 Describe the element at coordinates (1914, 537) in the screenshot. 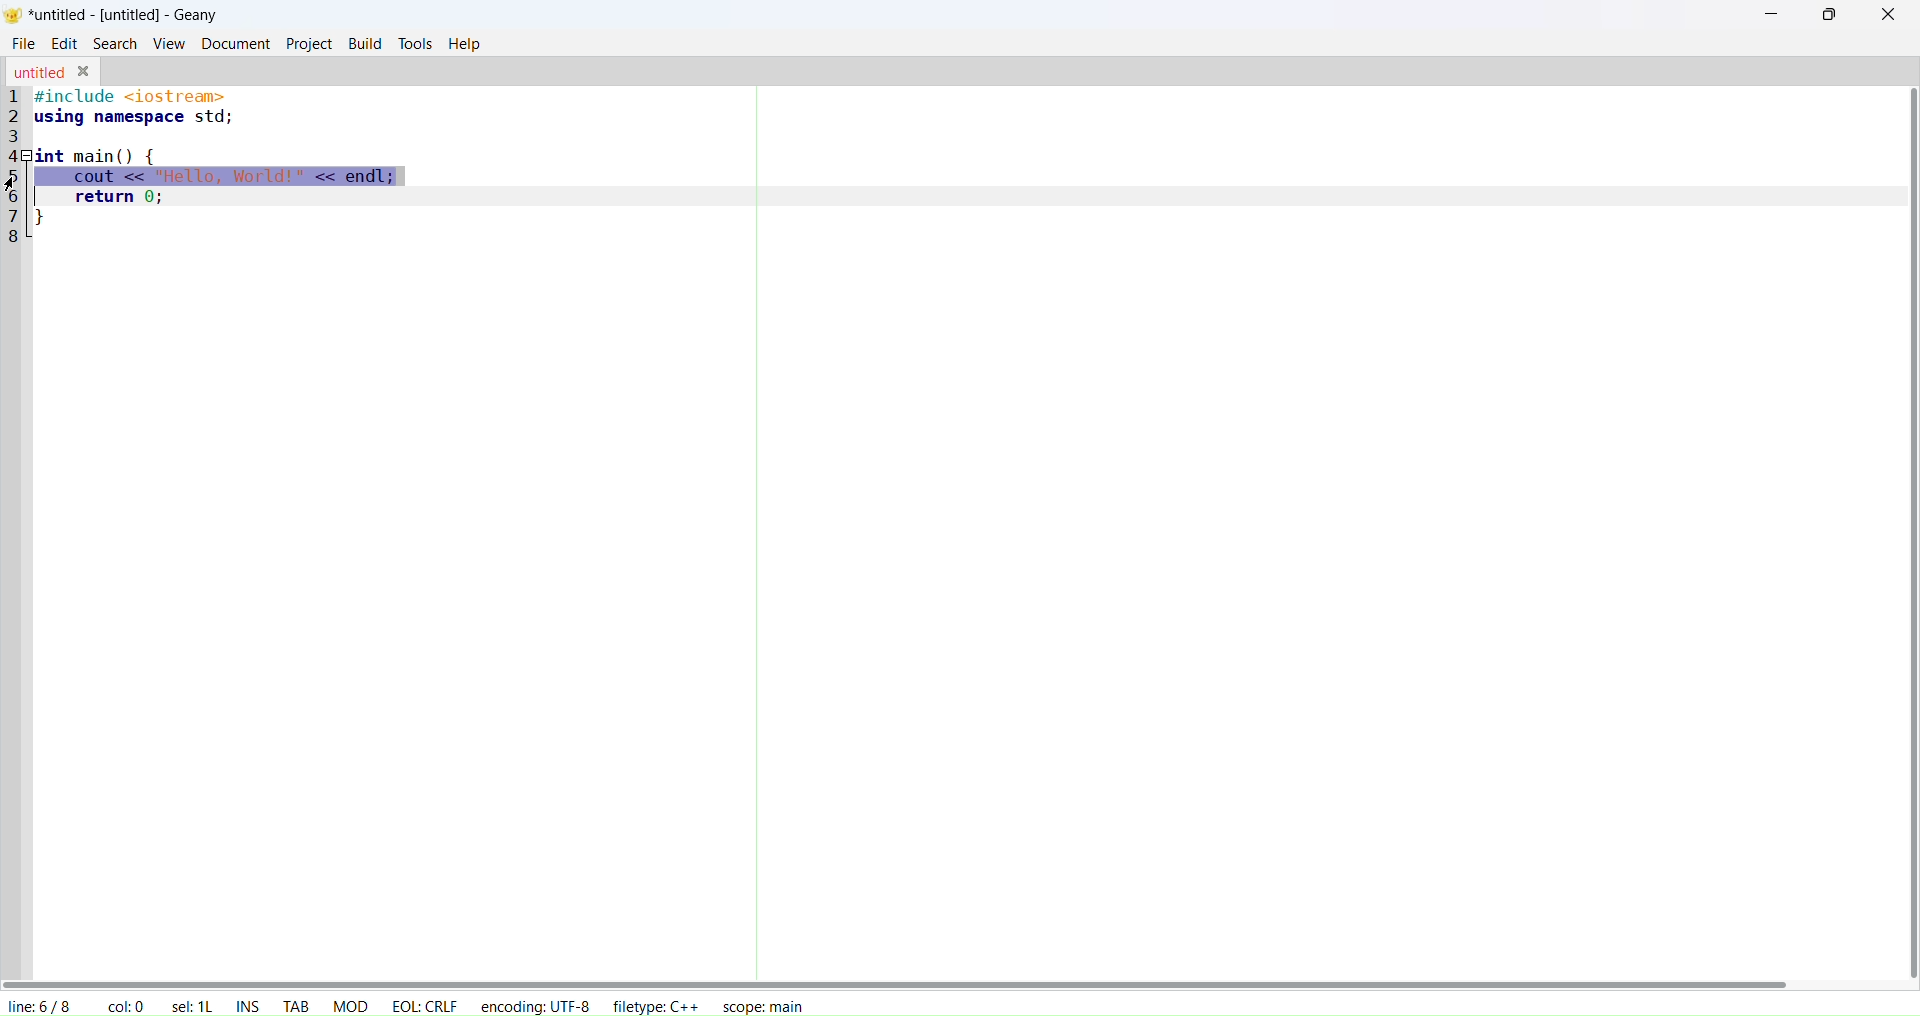

I see `vertical scroll bar` at that location.